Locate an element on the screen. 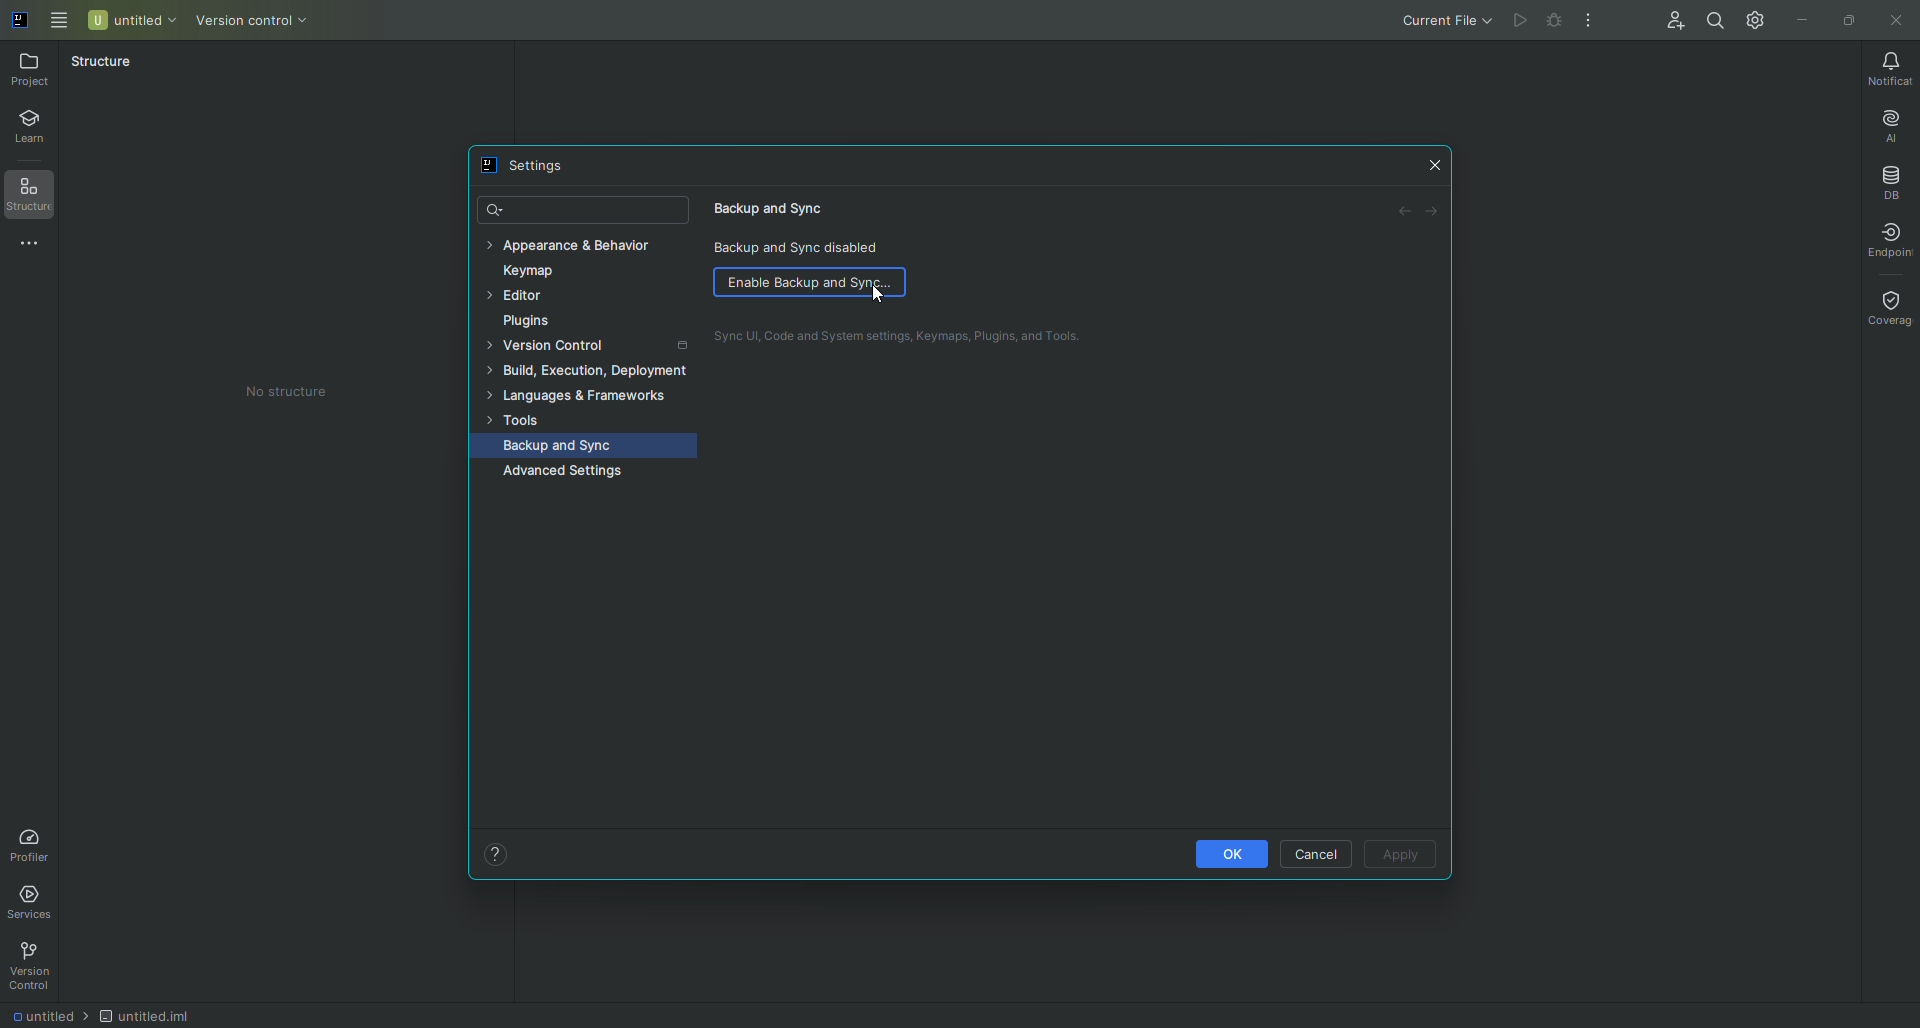 Image resolution: width=1920 pixels, height=1028 pixels. More Actions is located at coordinates (1590, 22).